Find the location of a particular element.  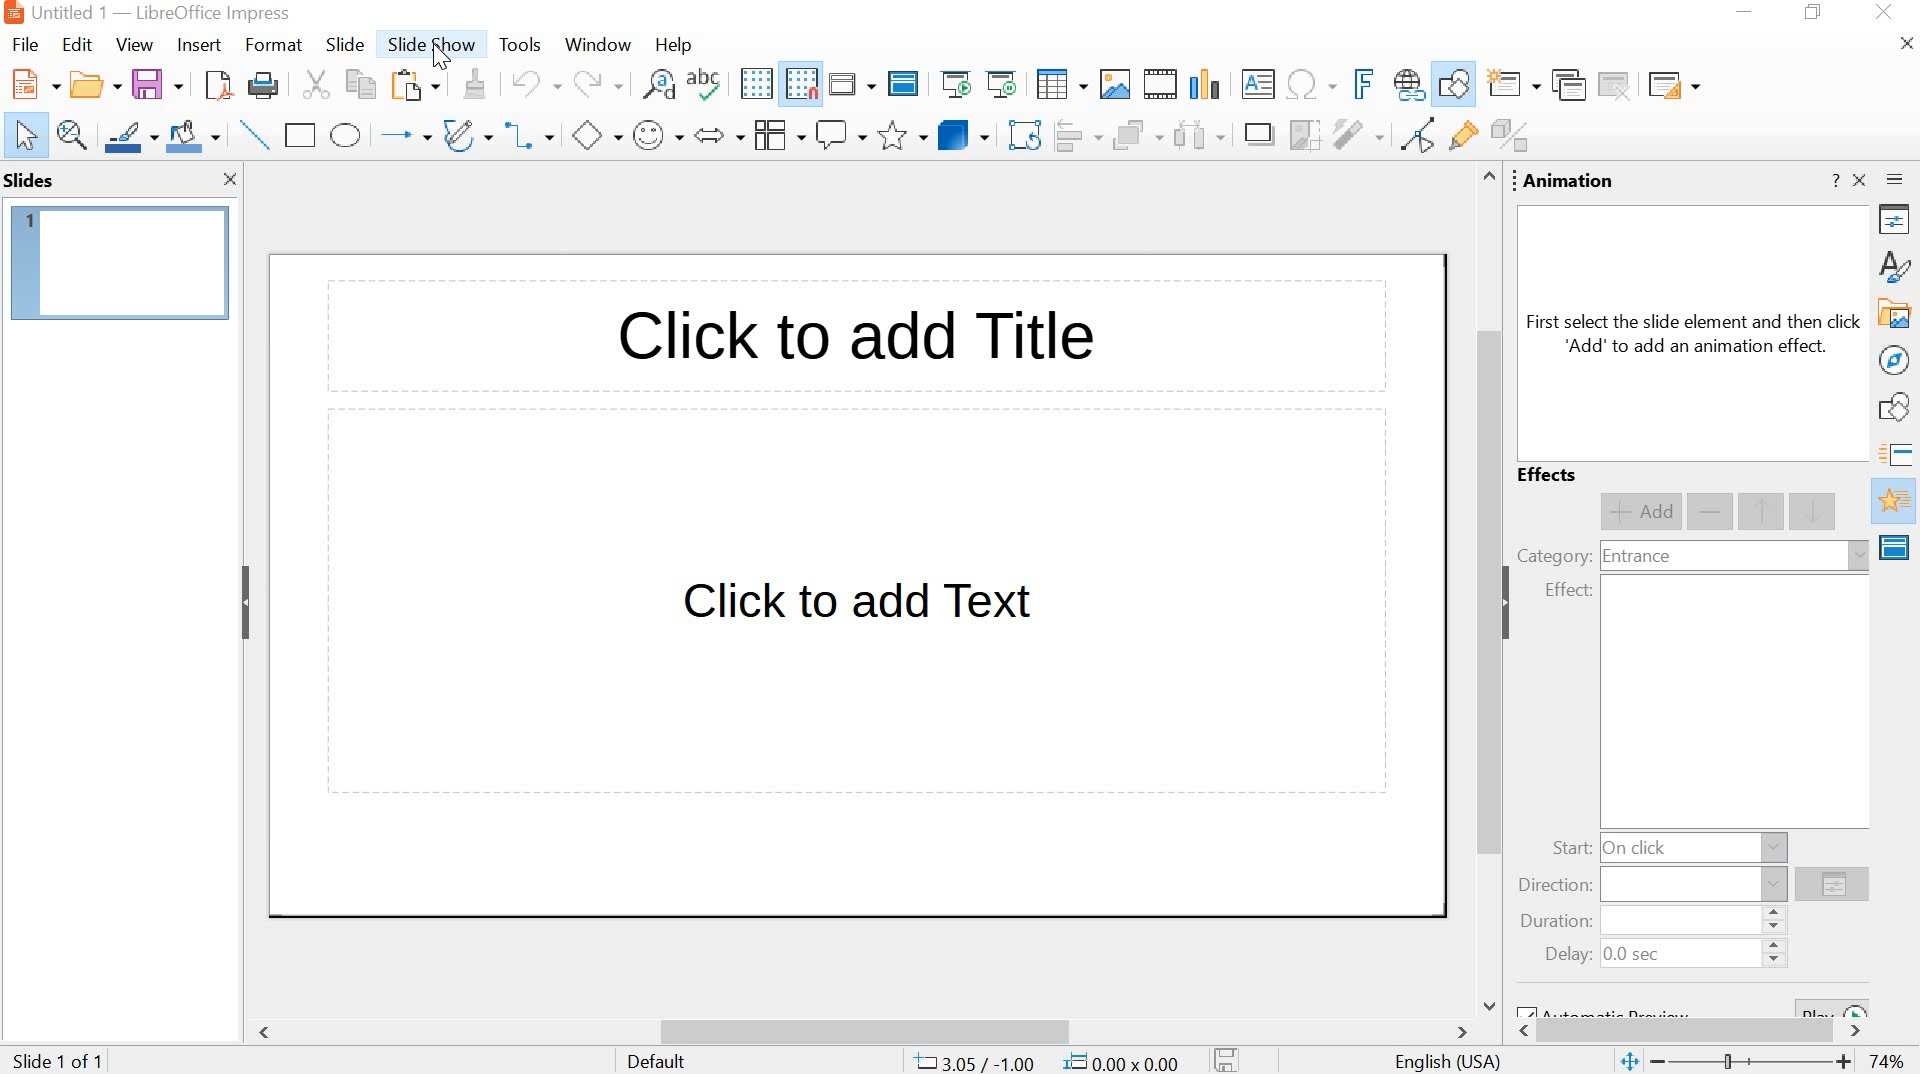

open is located at coordinates (92, 86).